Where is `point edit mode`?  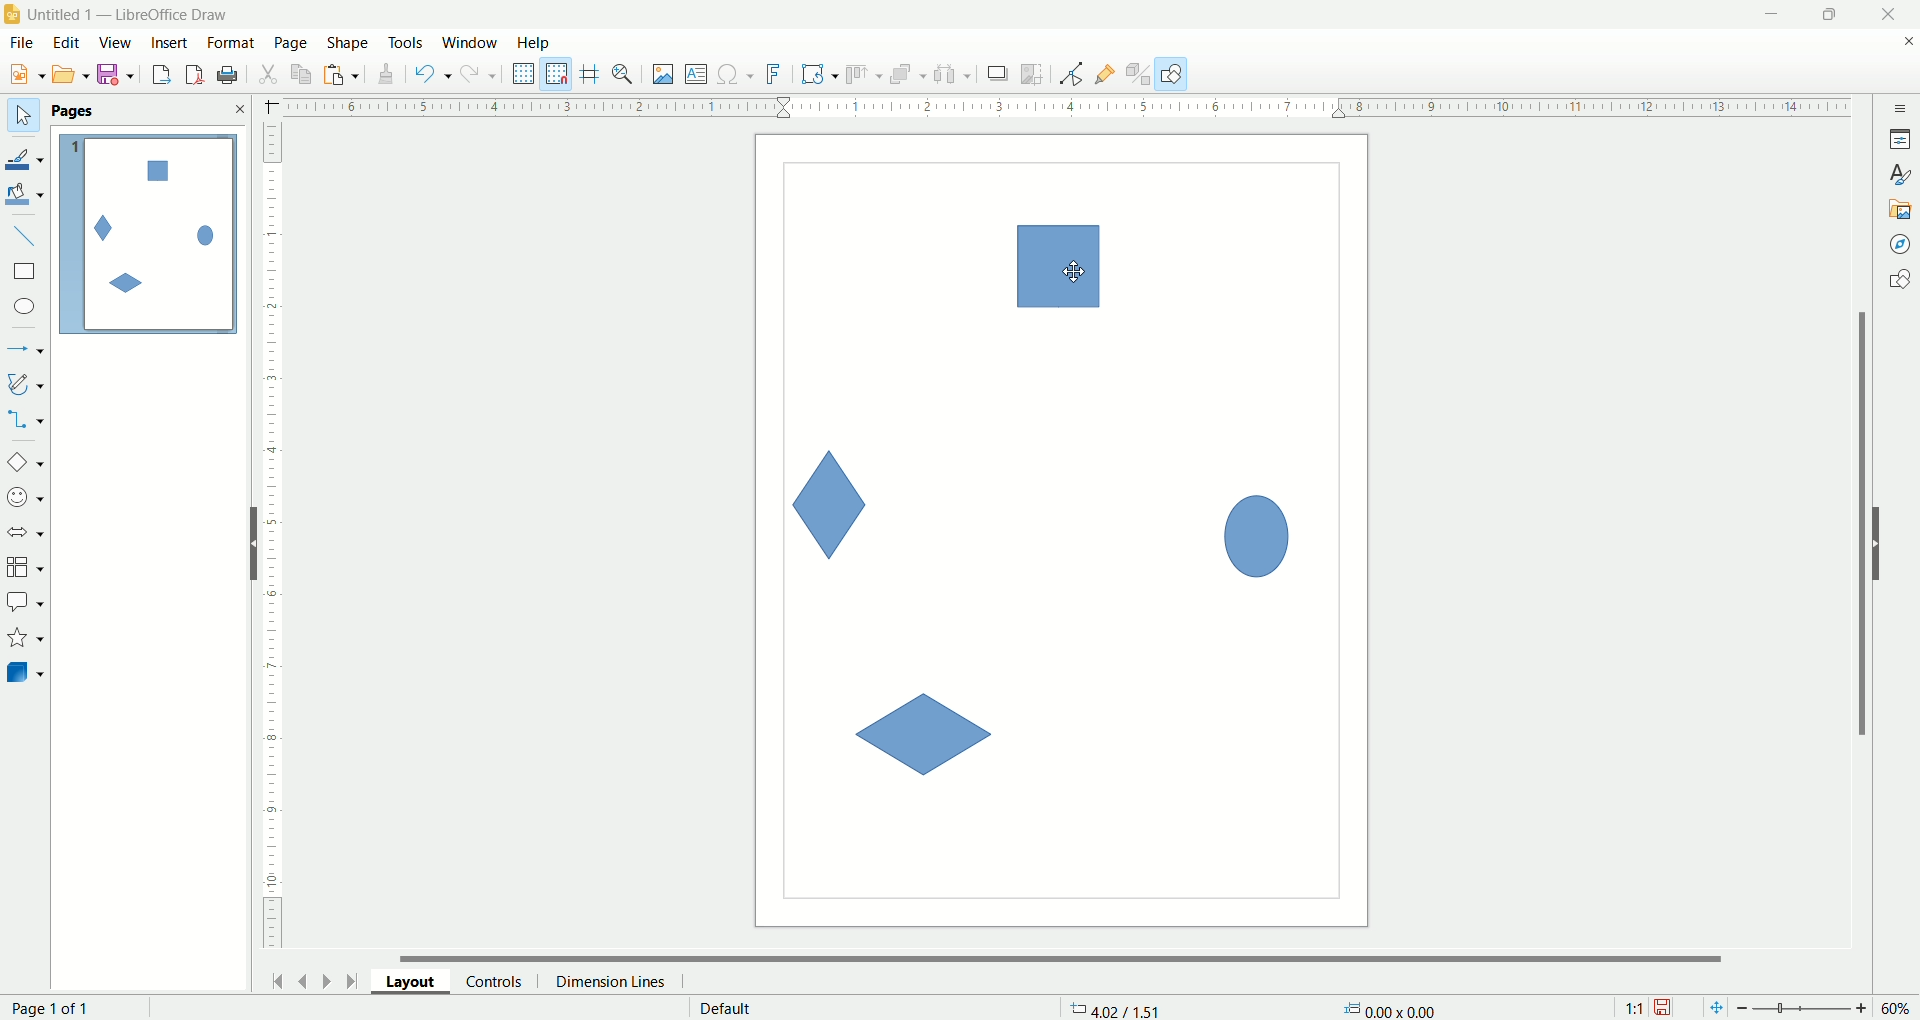
point edit mode is located at coordinates (1070, 75).